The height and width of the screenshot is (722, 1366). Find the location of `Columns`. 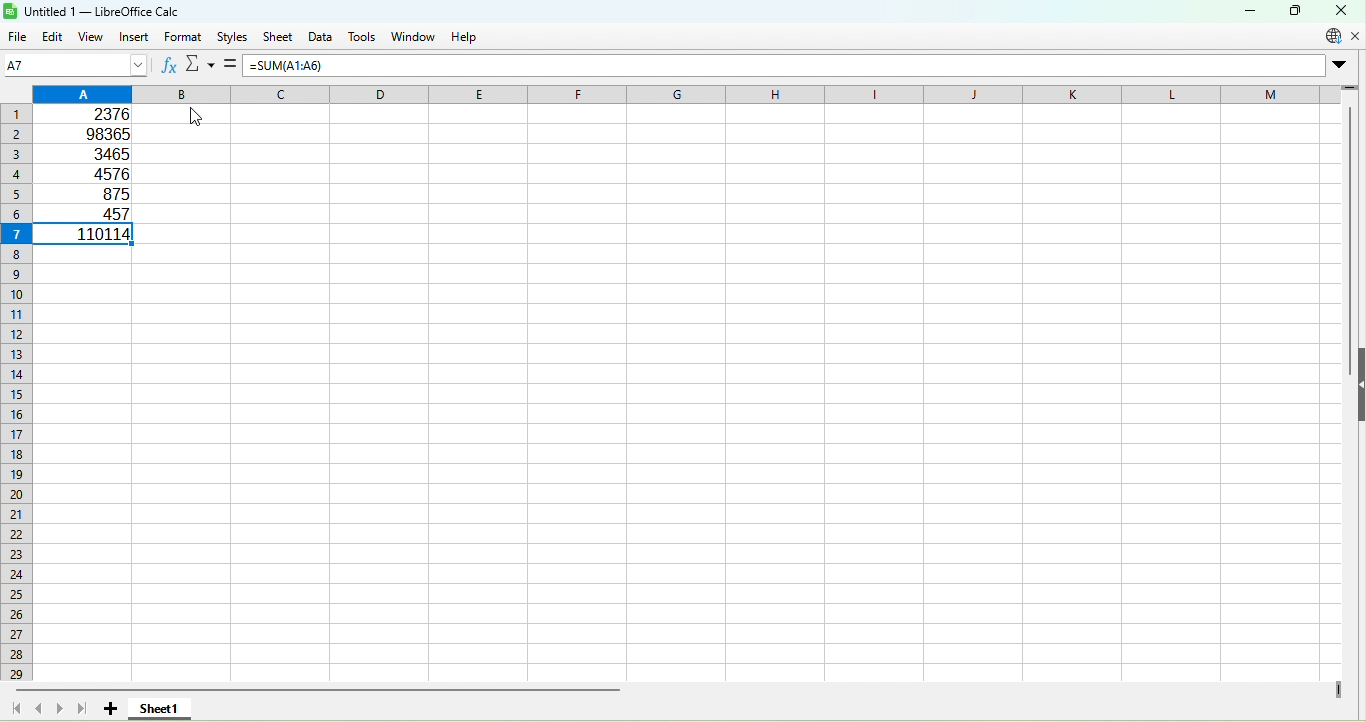

Columns is located at coordinates (689, 94).